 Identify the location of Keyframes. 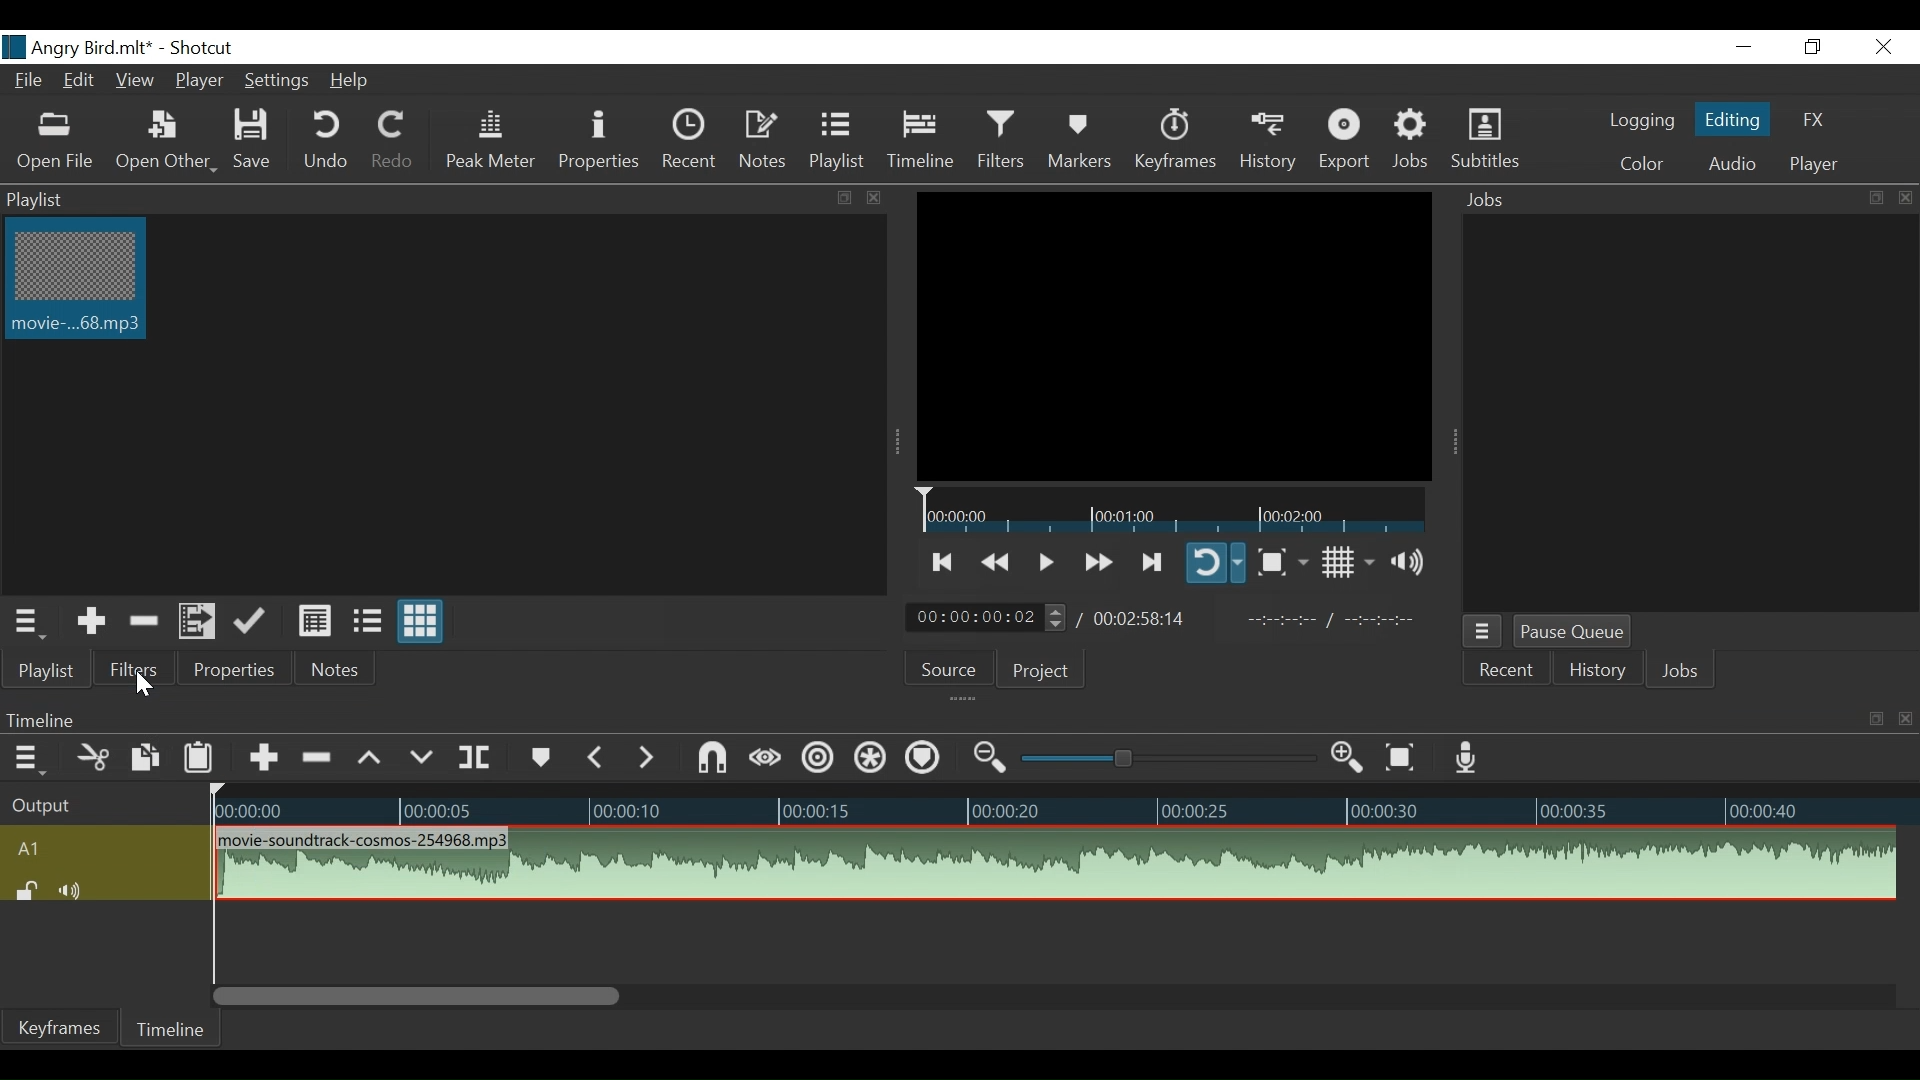
(1174, 140).